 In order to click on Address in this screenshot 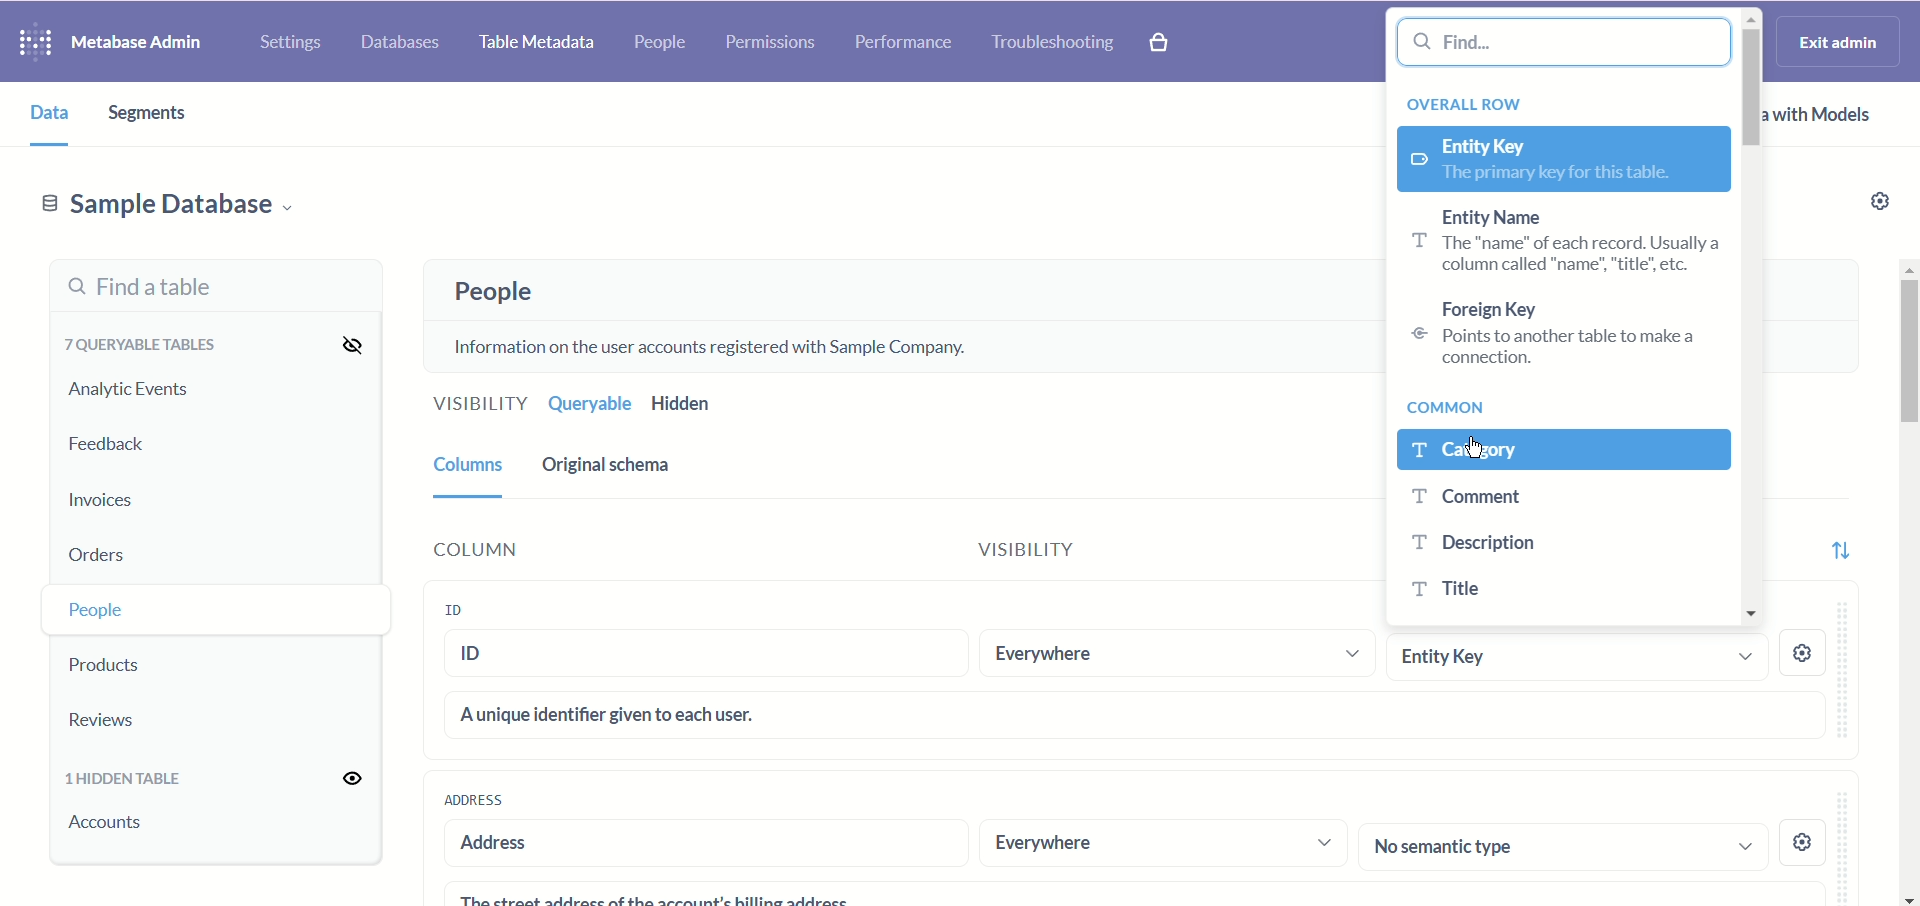, I will do `click(696, 844)`.